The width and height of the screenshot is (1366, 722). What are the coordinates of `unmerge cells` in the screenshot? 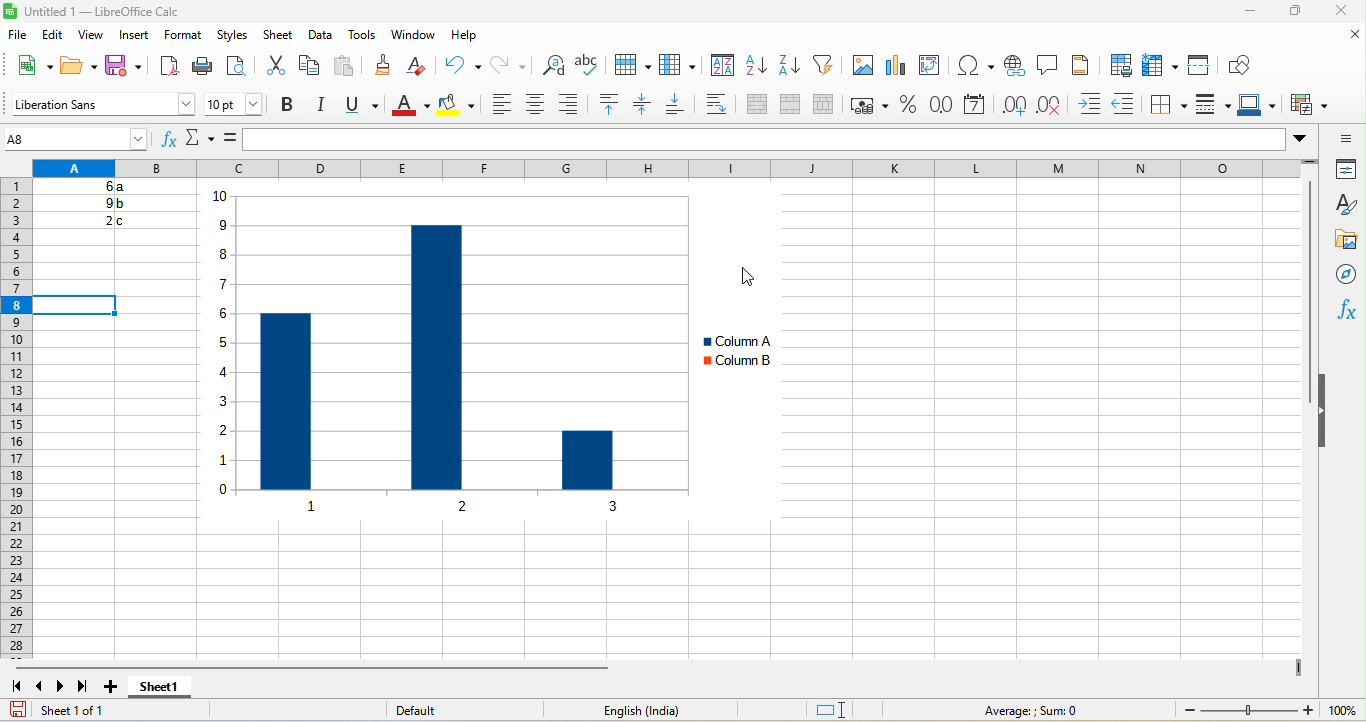 It's located at (828, 106).